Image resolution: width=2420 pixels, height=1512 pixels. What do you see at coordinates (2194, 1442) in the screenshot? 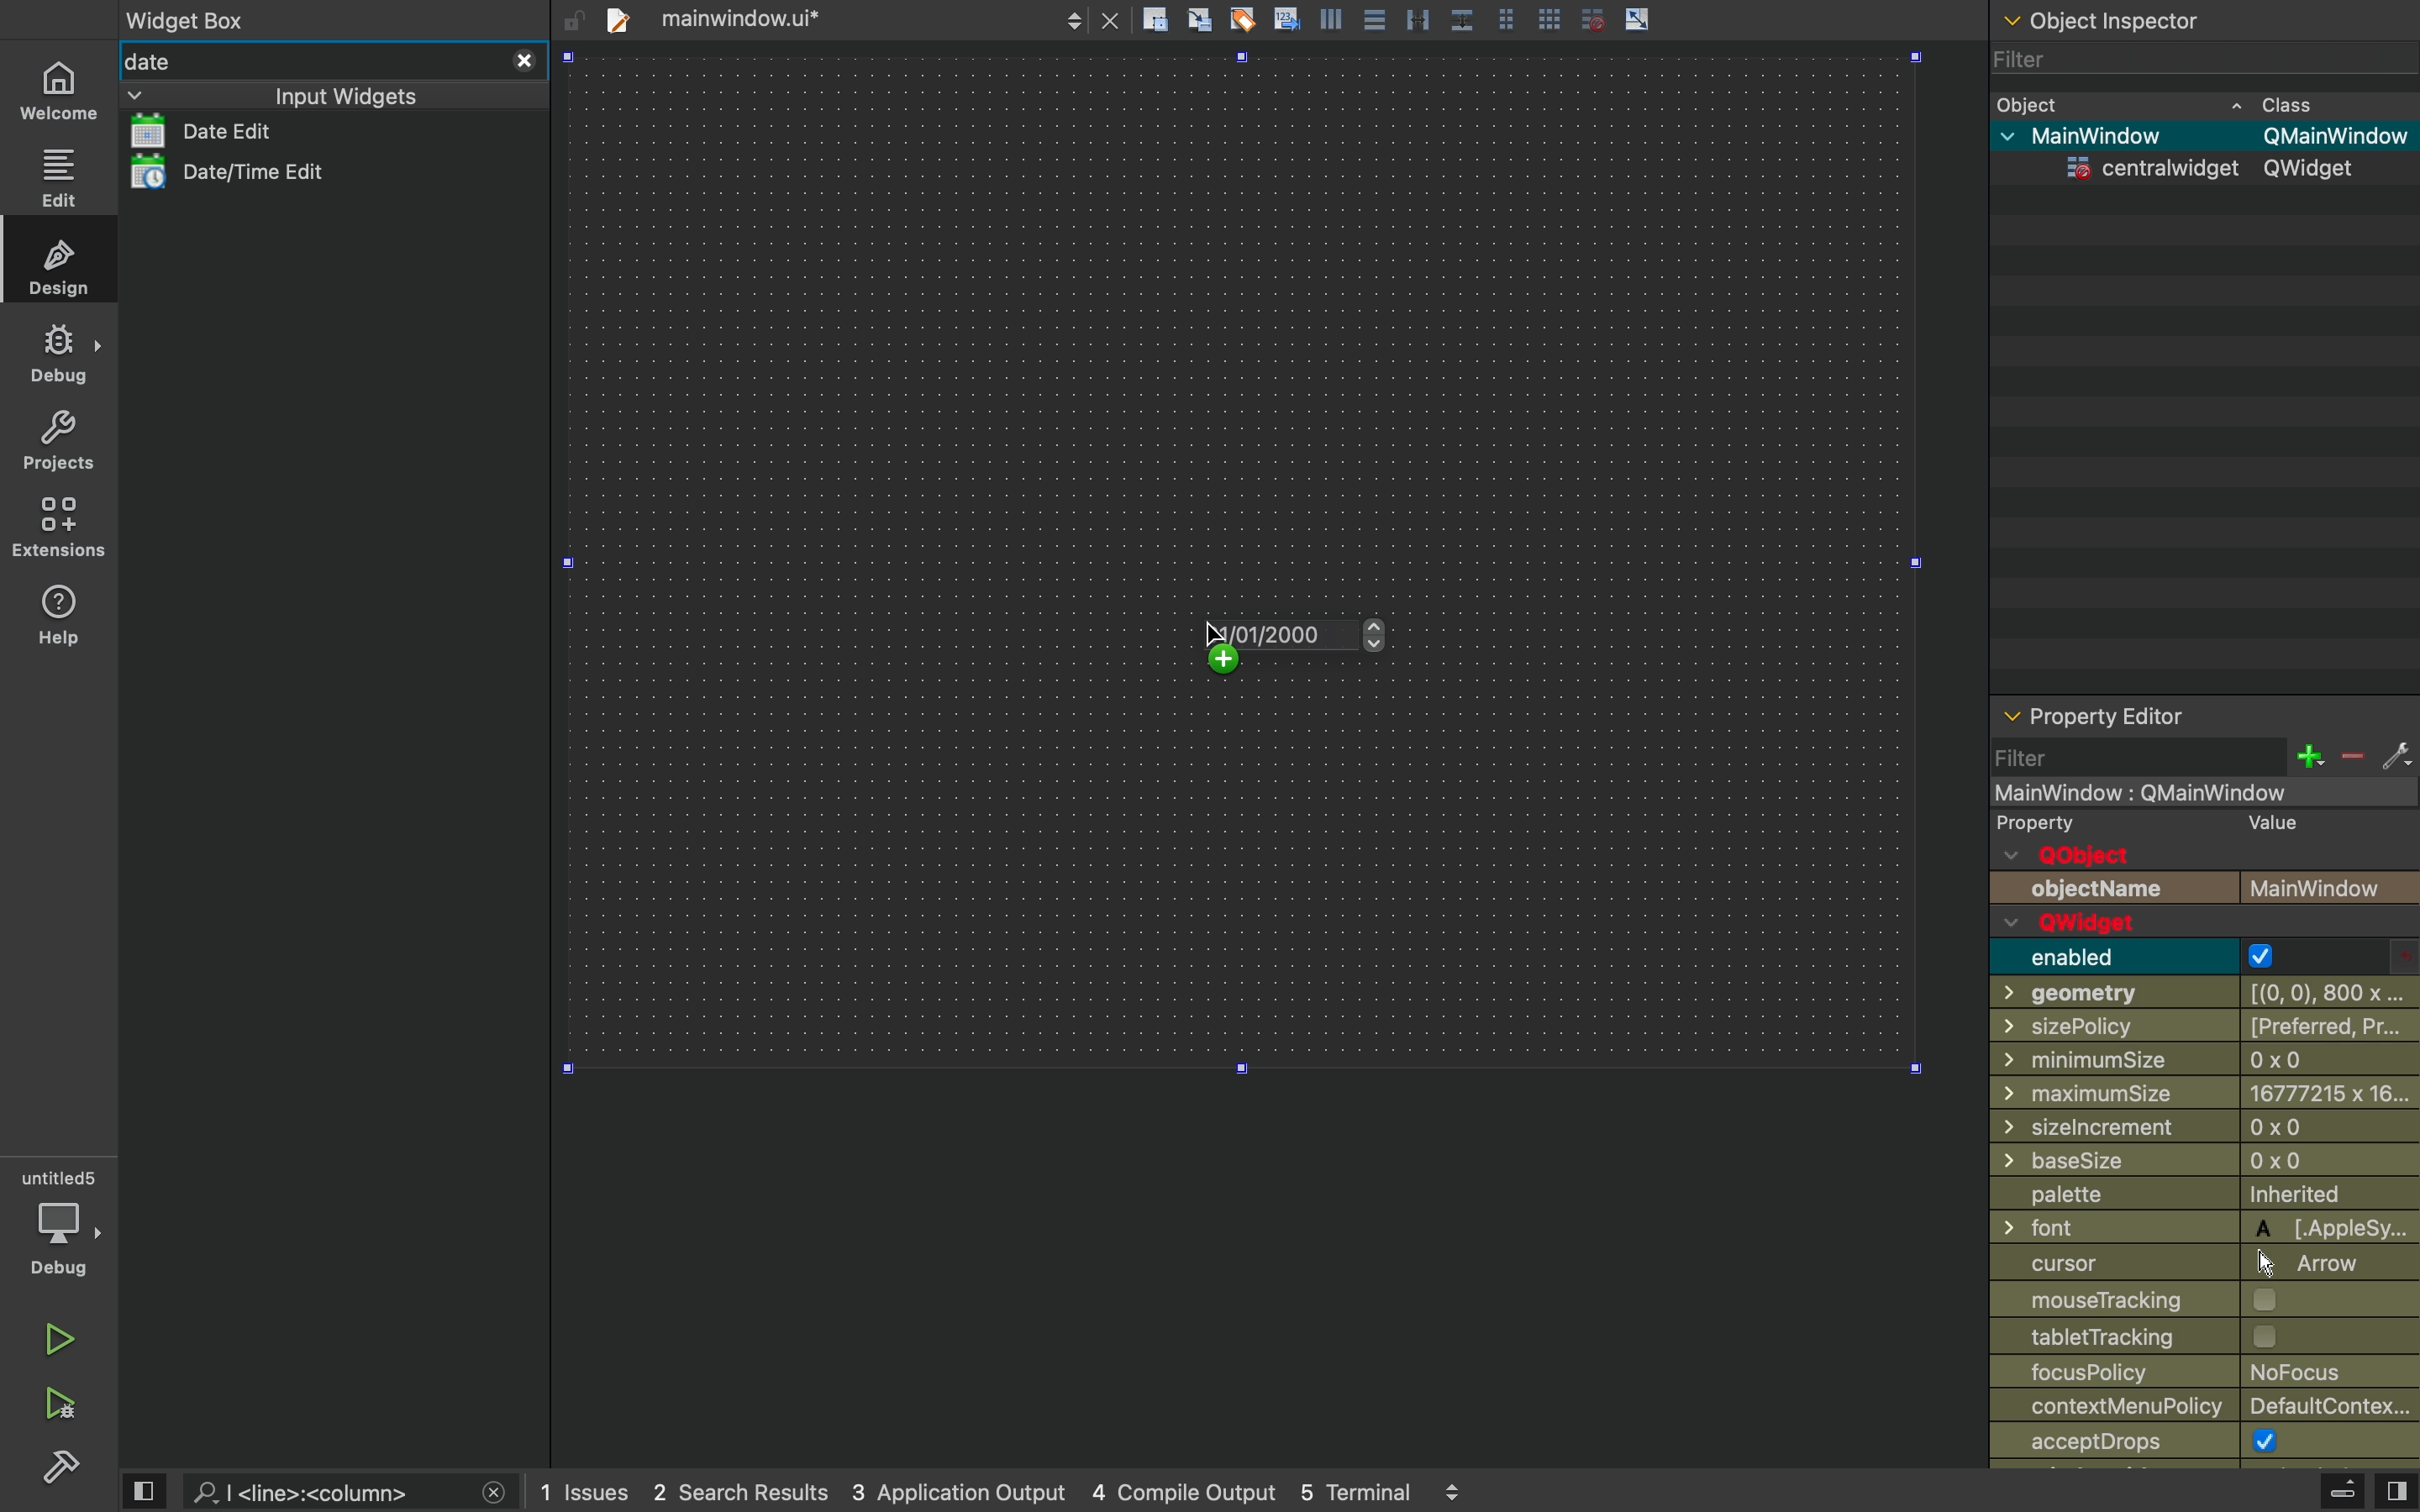
I see `accept drops` at bounding box center [2194, 1442].